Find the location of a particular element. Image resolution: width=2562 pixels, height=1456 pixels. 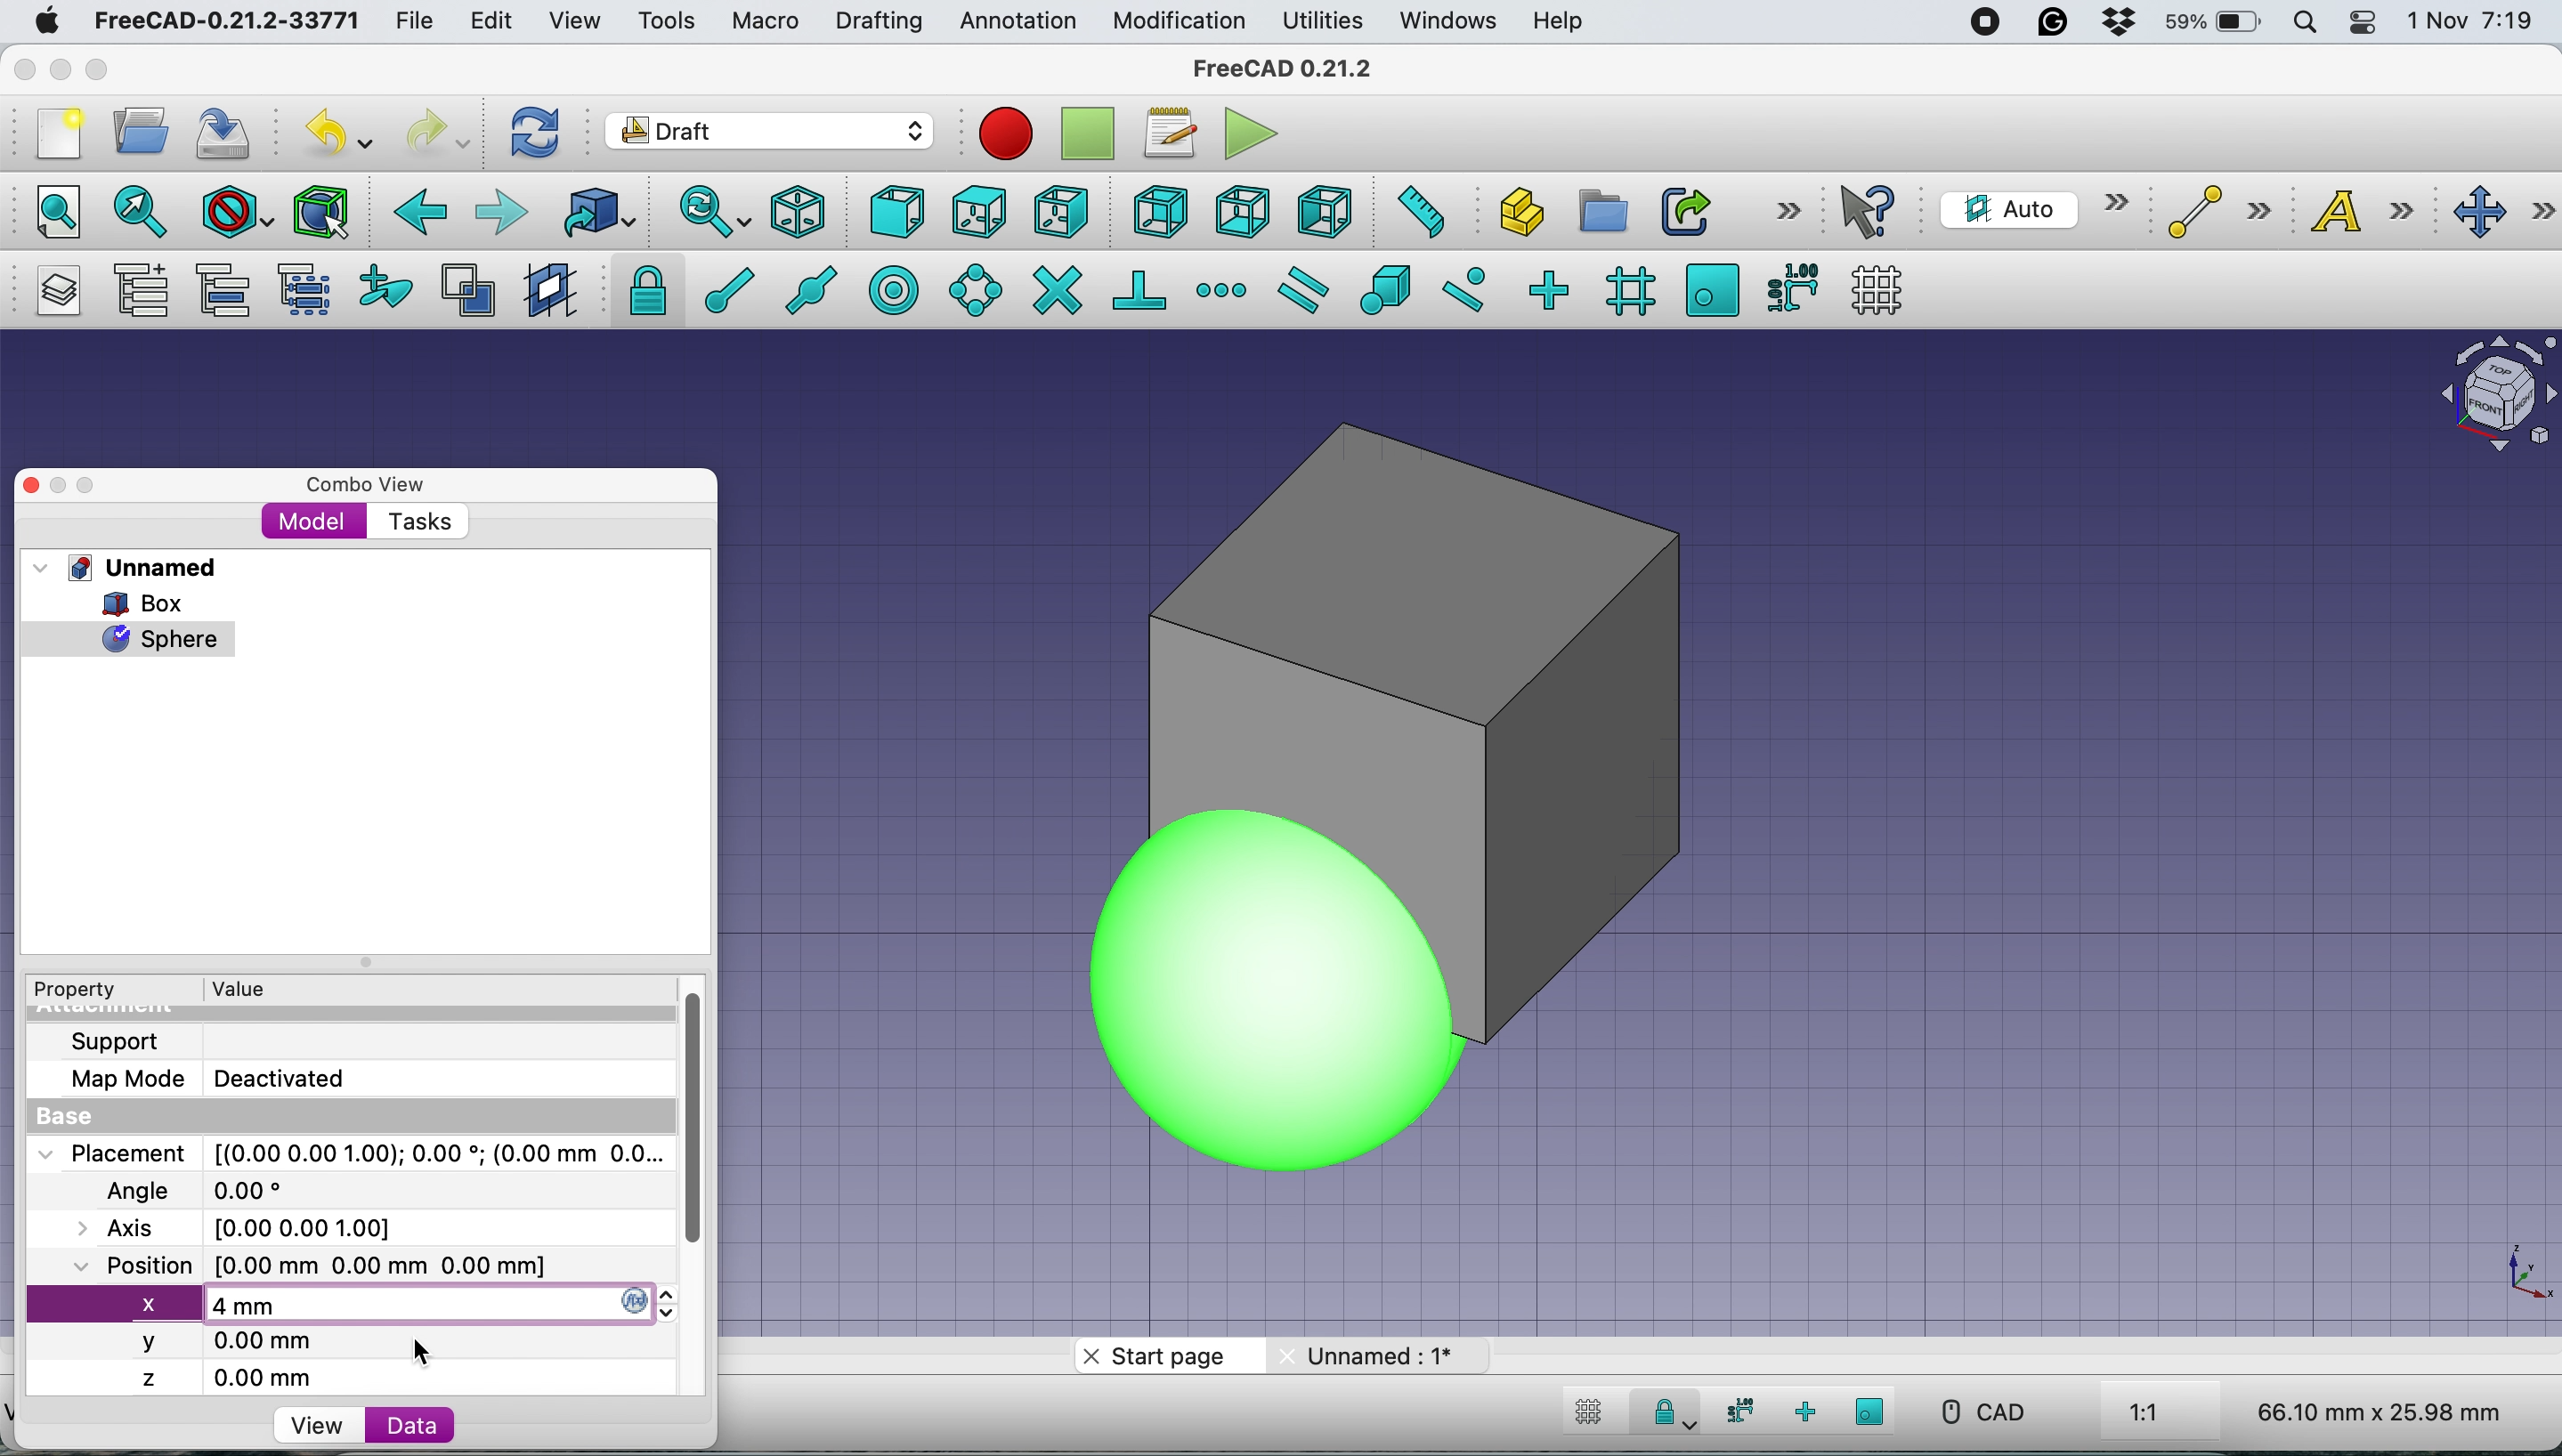

dropbox is located at coordinates (2109, 24).